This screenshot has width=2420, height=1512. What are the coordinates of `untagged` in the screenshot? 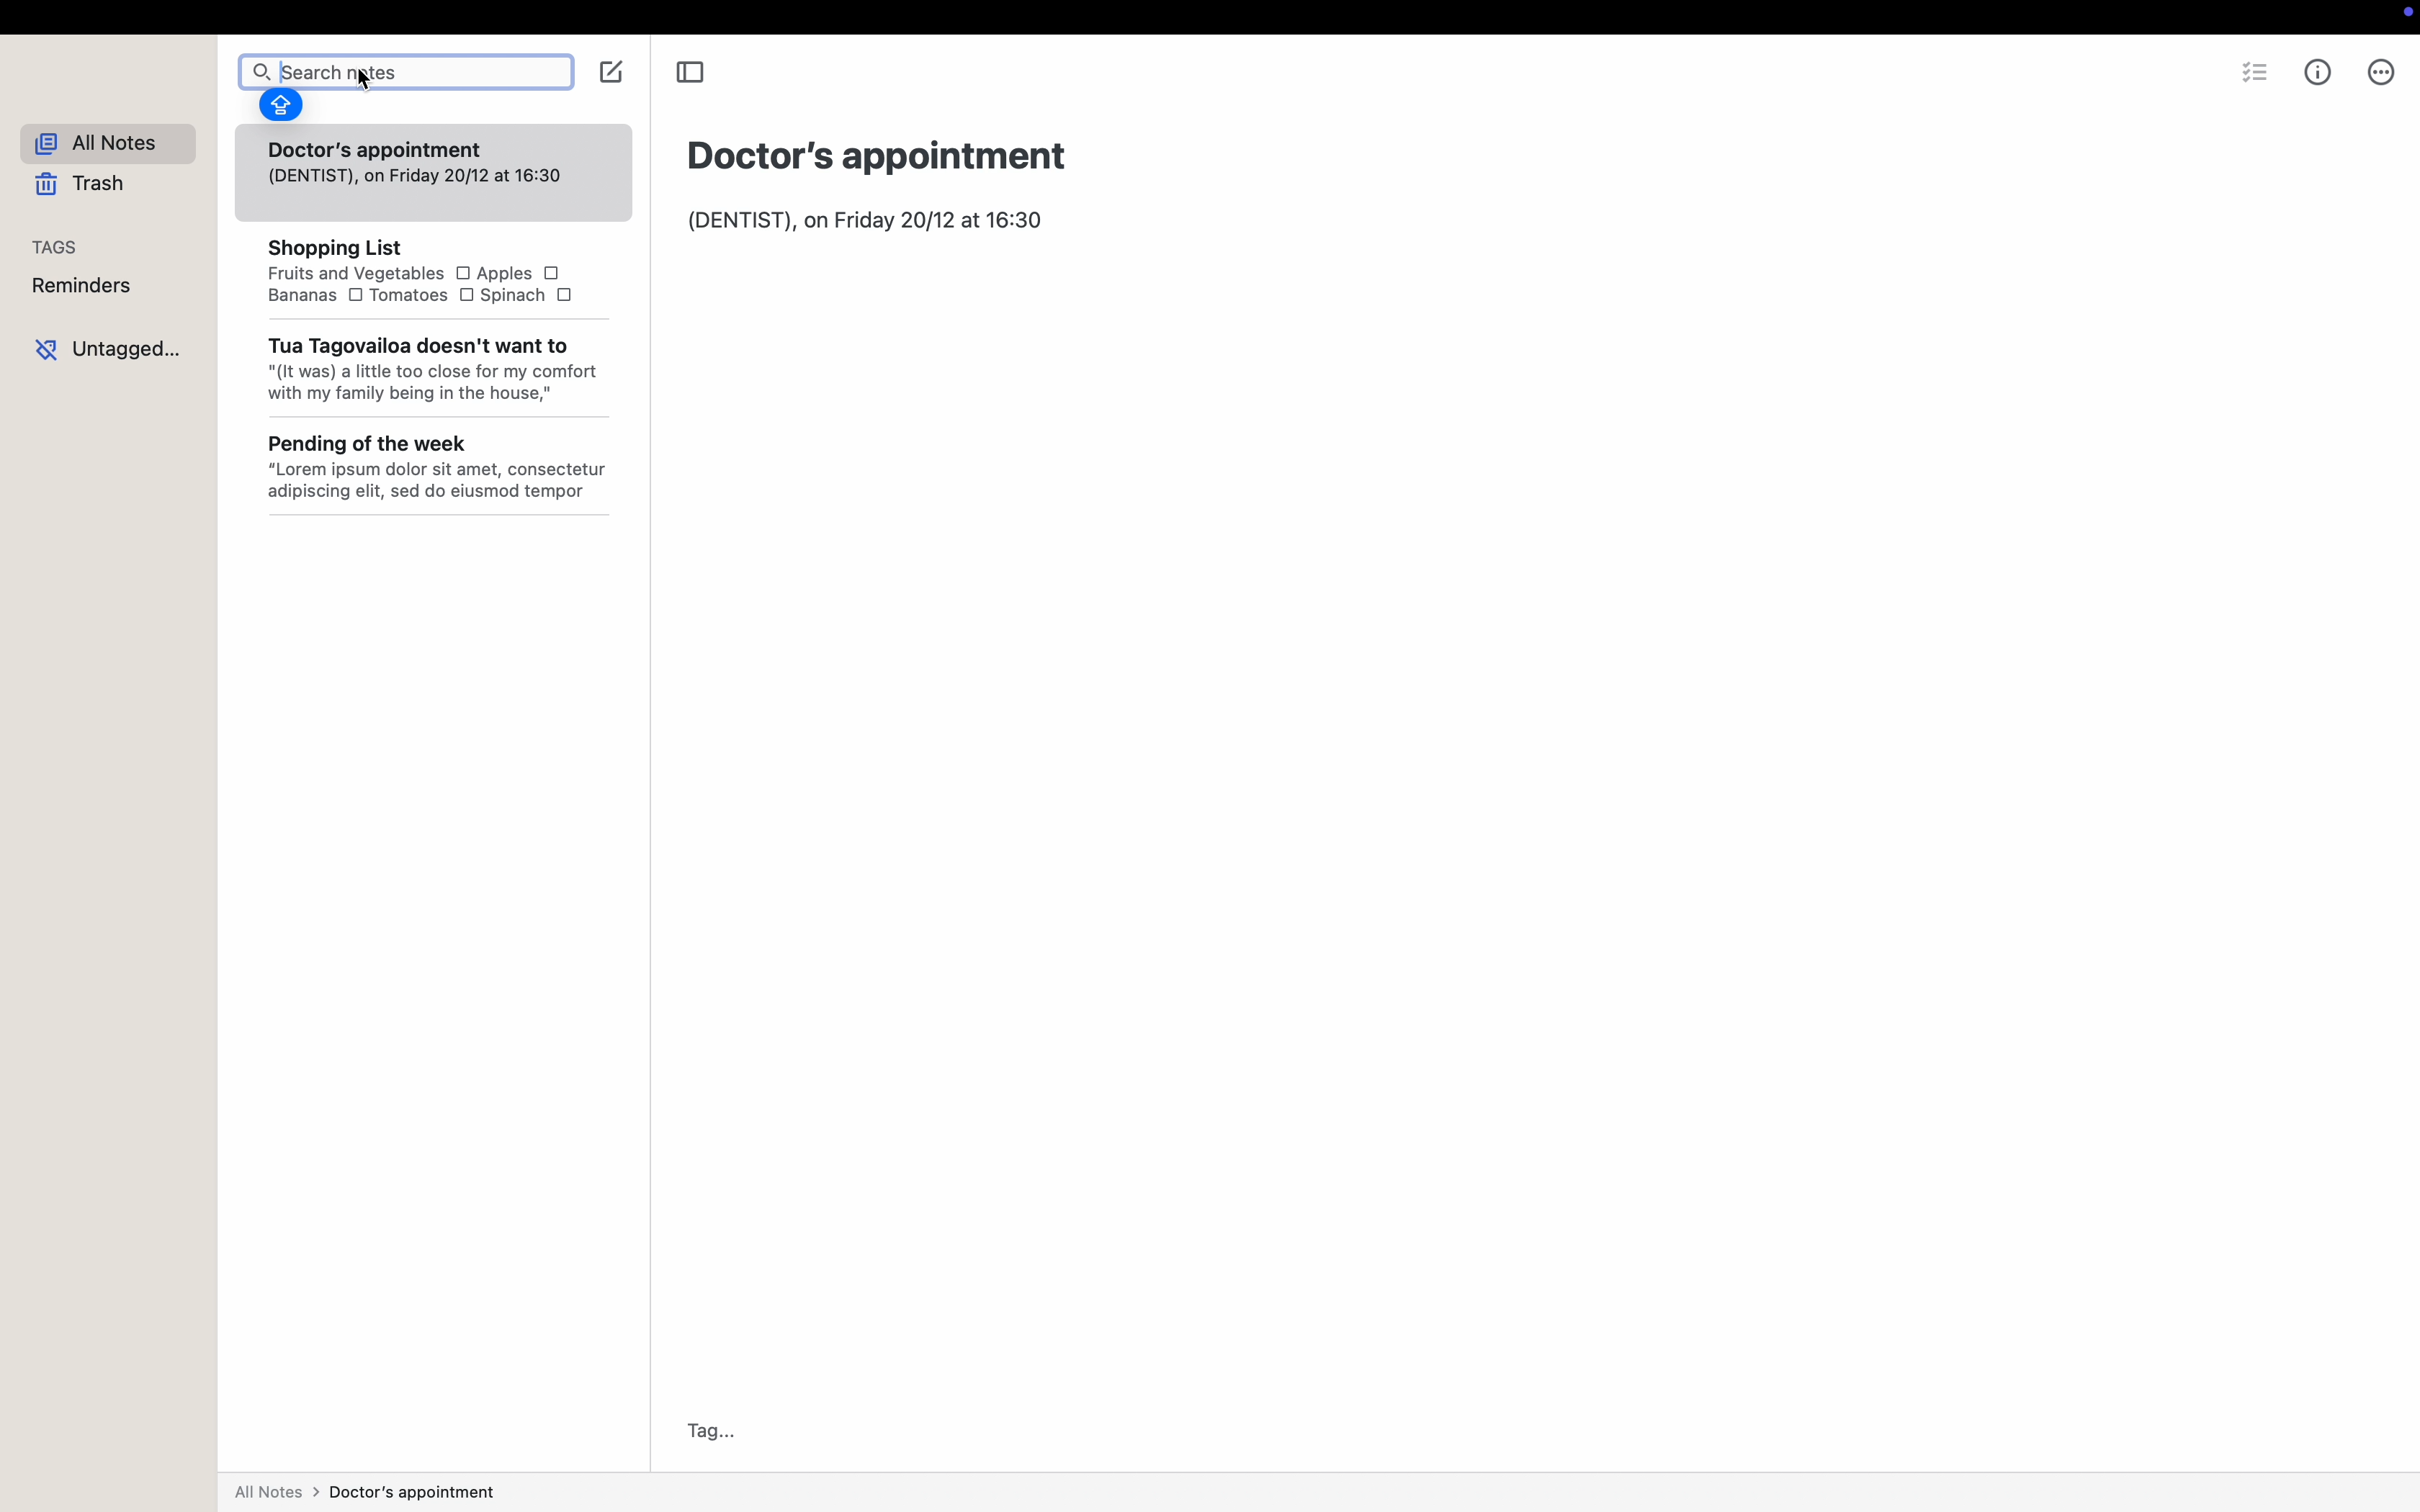 It's located at (107, 345).